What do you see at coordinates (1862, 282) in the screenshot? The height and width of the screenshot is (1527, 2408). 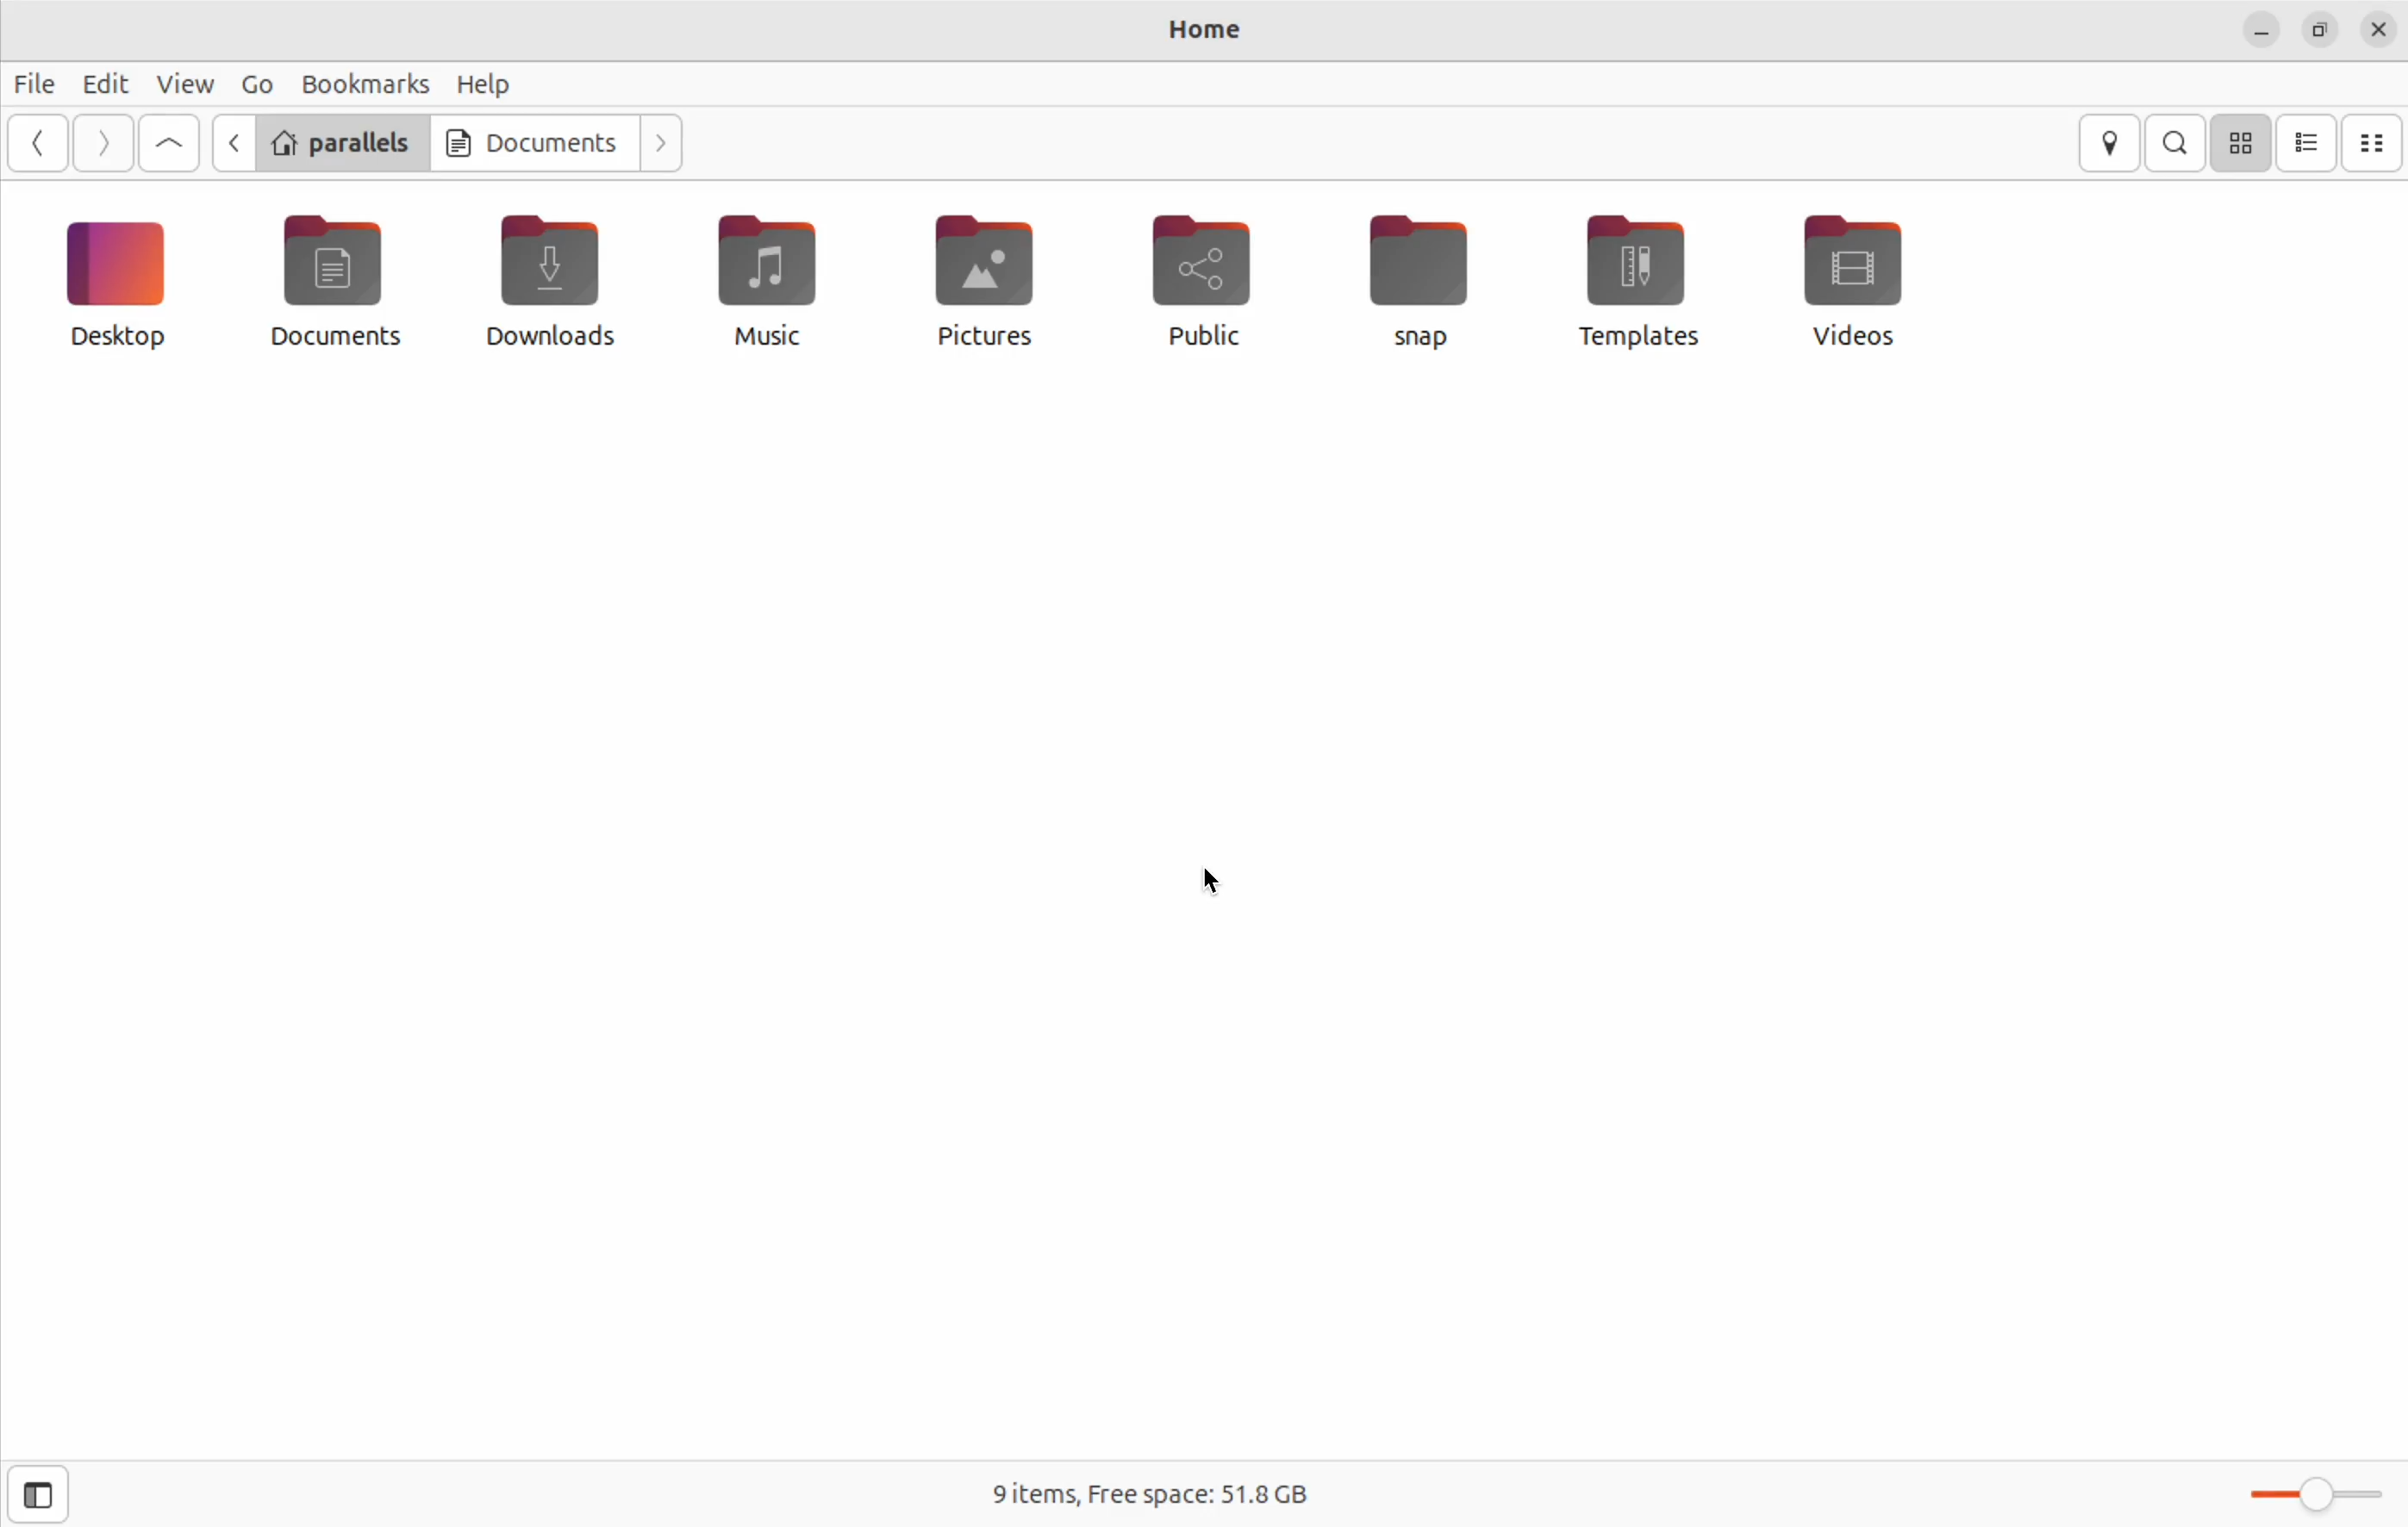 I see `videos` at bounding box center [1862, 282].